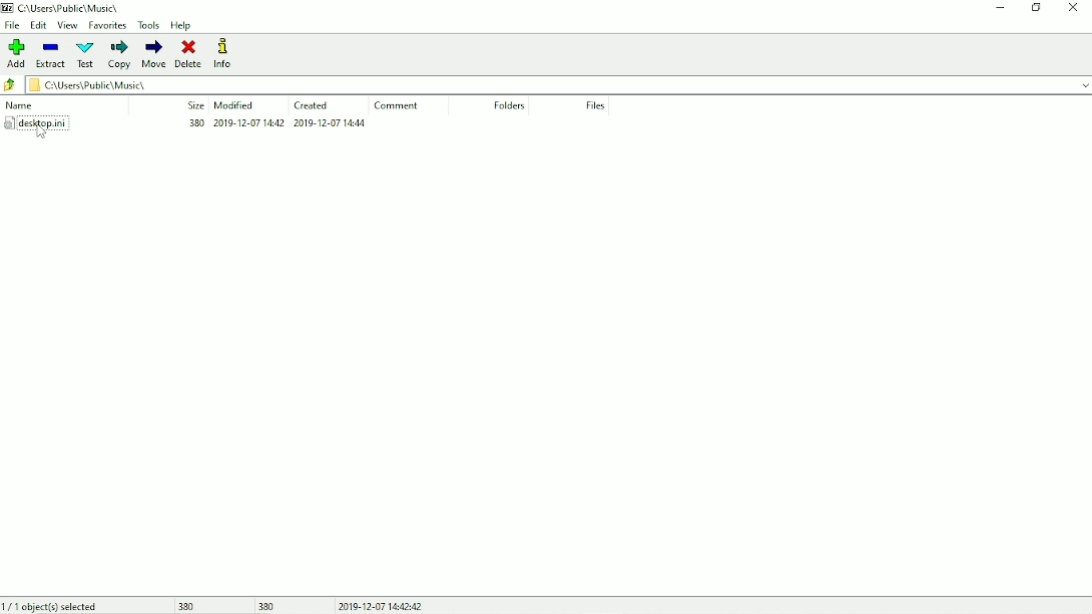  What do you see at coordinates (310, 104) in the screenshot?
I see `Created` at bounding box center [310, 104].